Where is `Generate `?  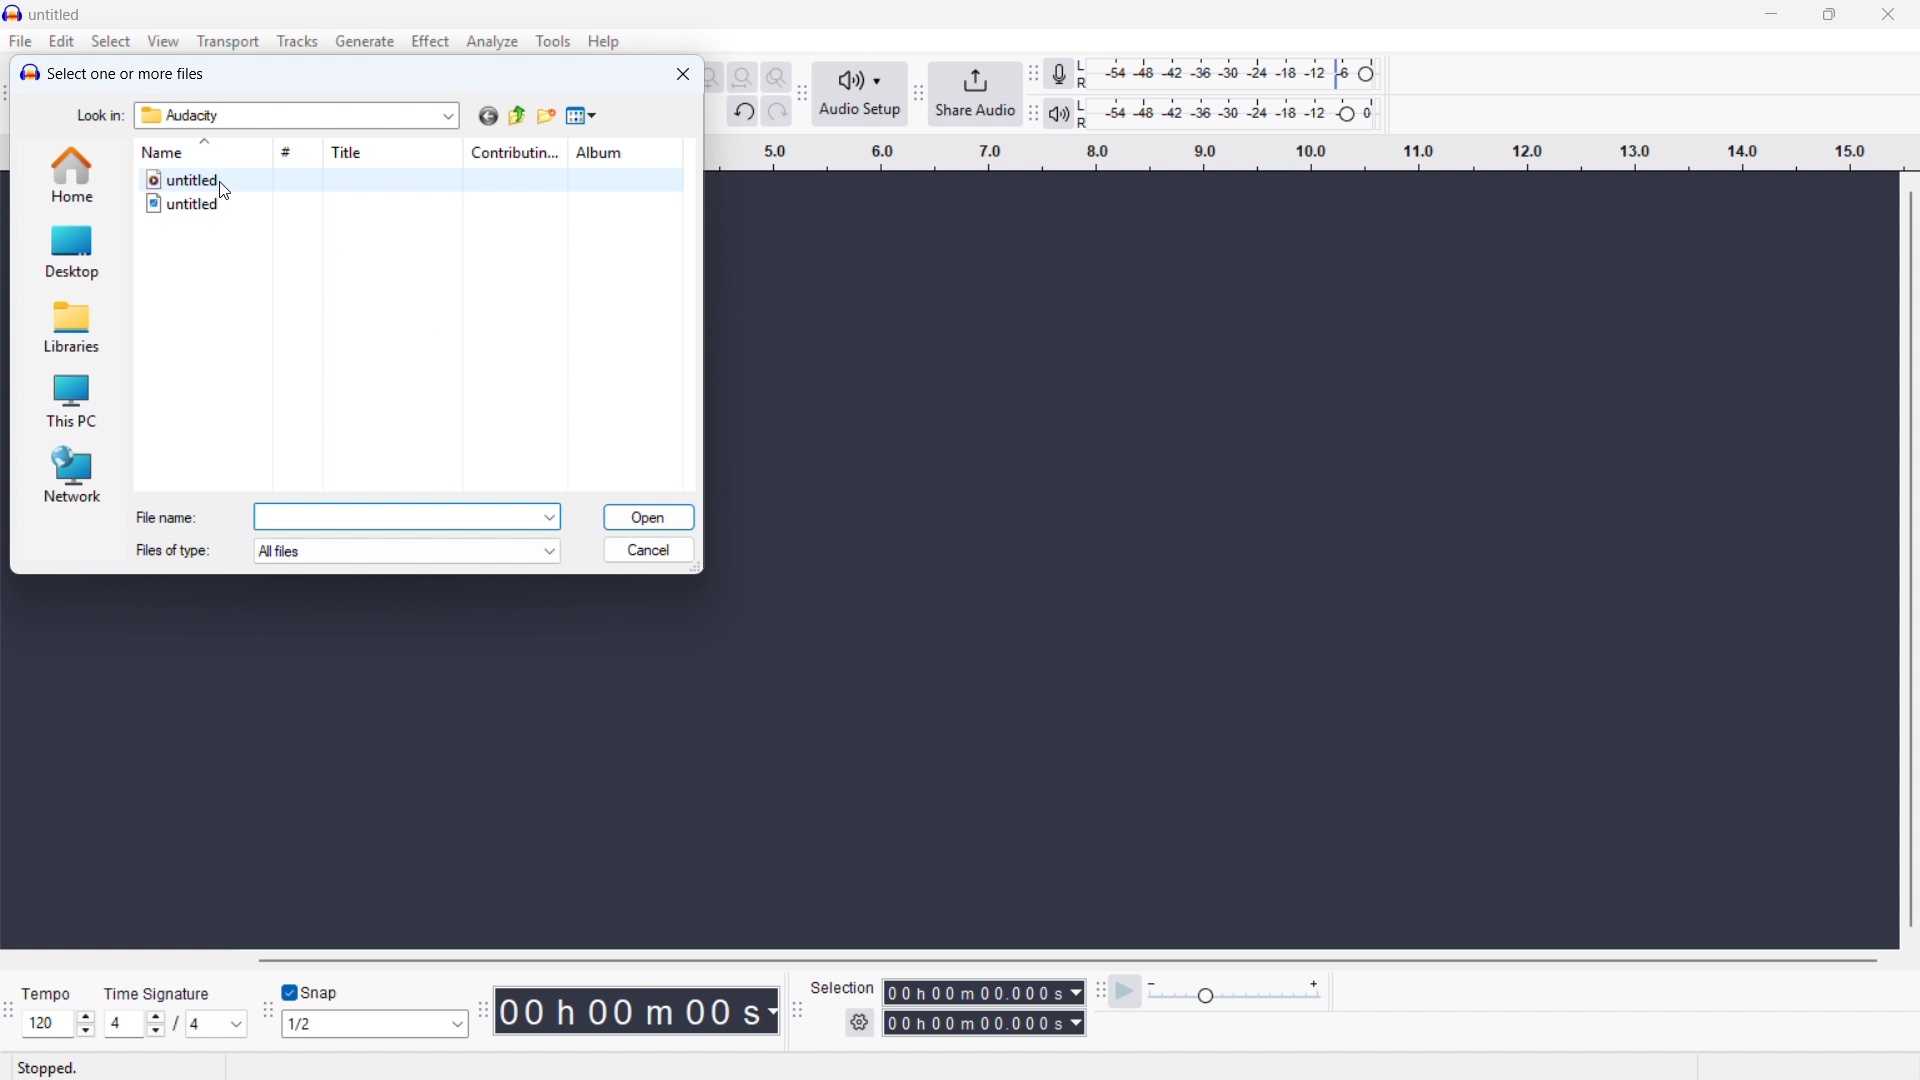
Generate  is located at coordinates (364, 41).